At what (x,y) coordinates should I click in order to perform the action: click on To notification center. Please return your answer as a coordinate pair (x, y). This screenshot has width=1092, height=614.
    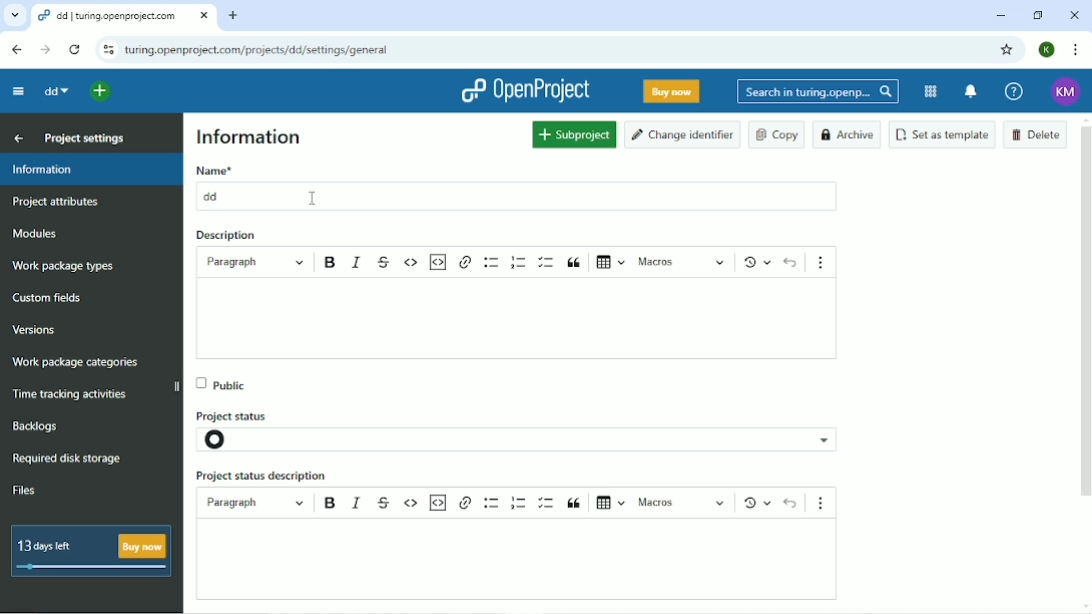
    Looking at the image, I should click on (971, 92).